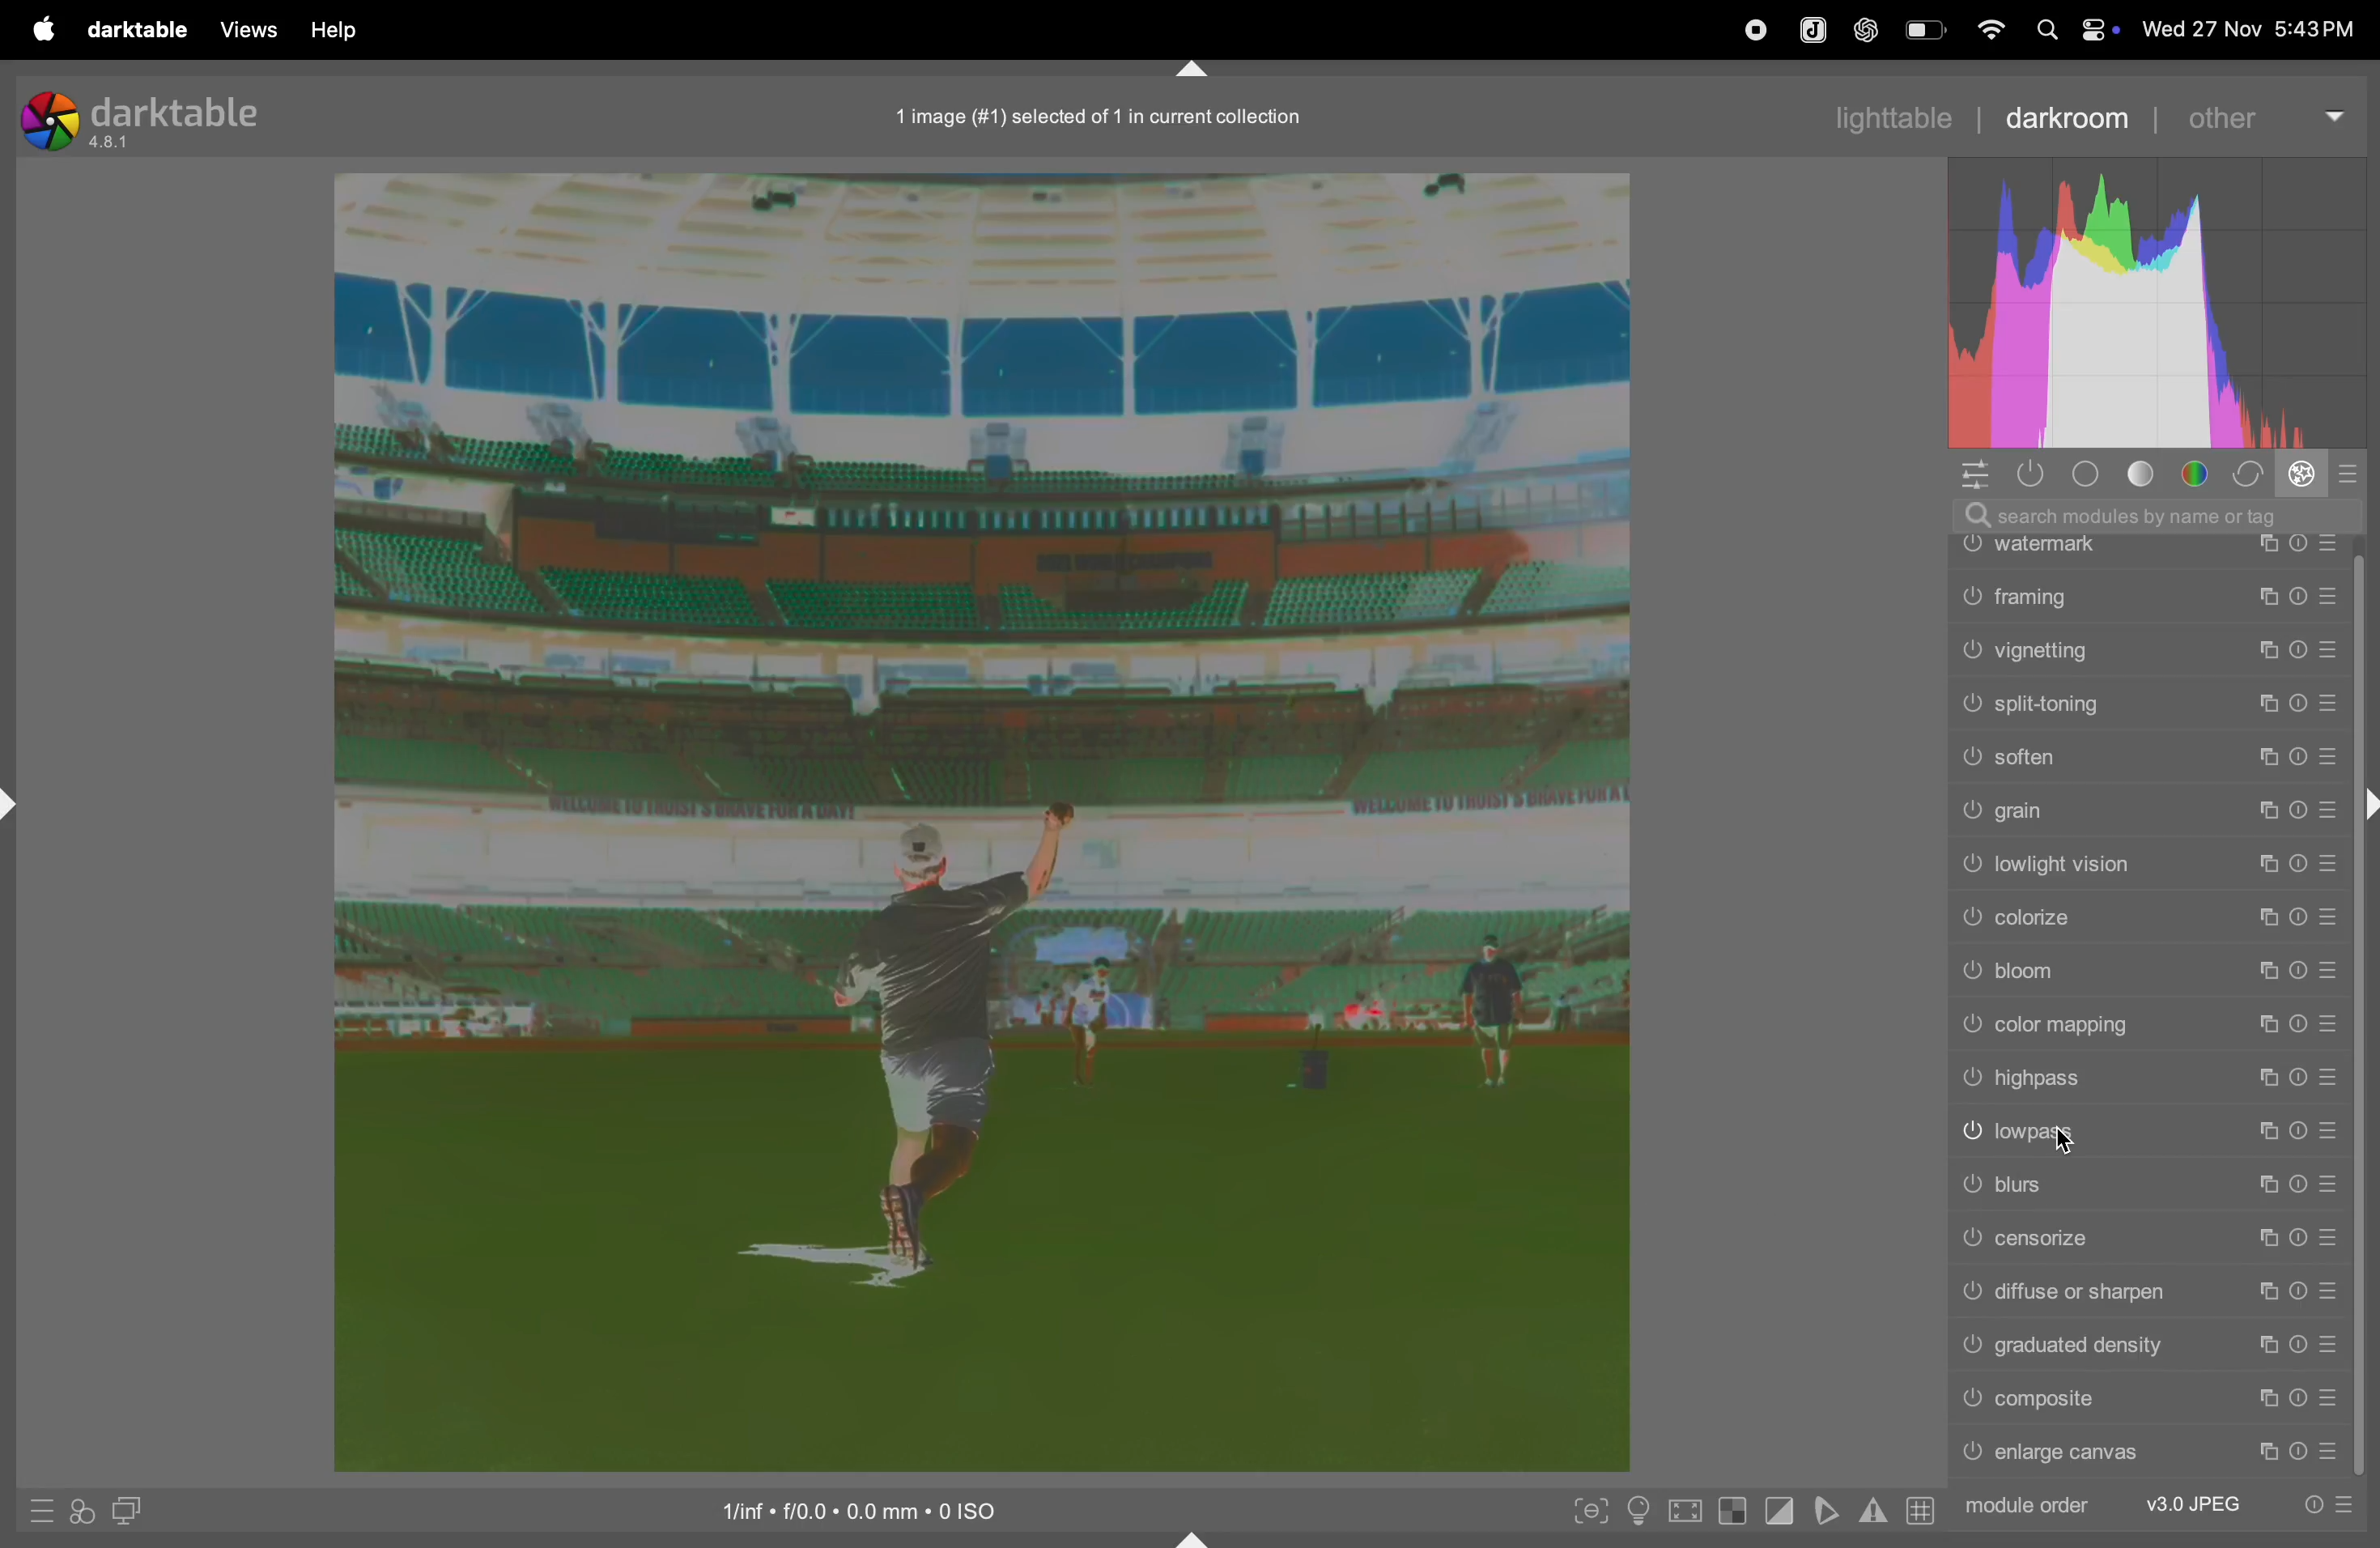  Describe the element at coordinates (2151, 1347) in the screenshot. I see `graduated density` at that location.